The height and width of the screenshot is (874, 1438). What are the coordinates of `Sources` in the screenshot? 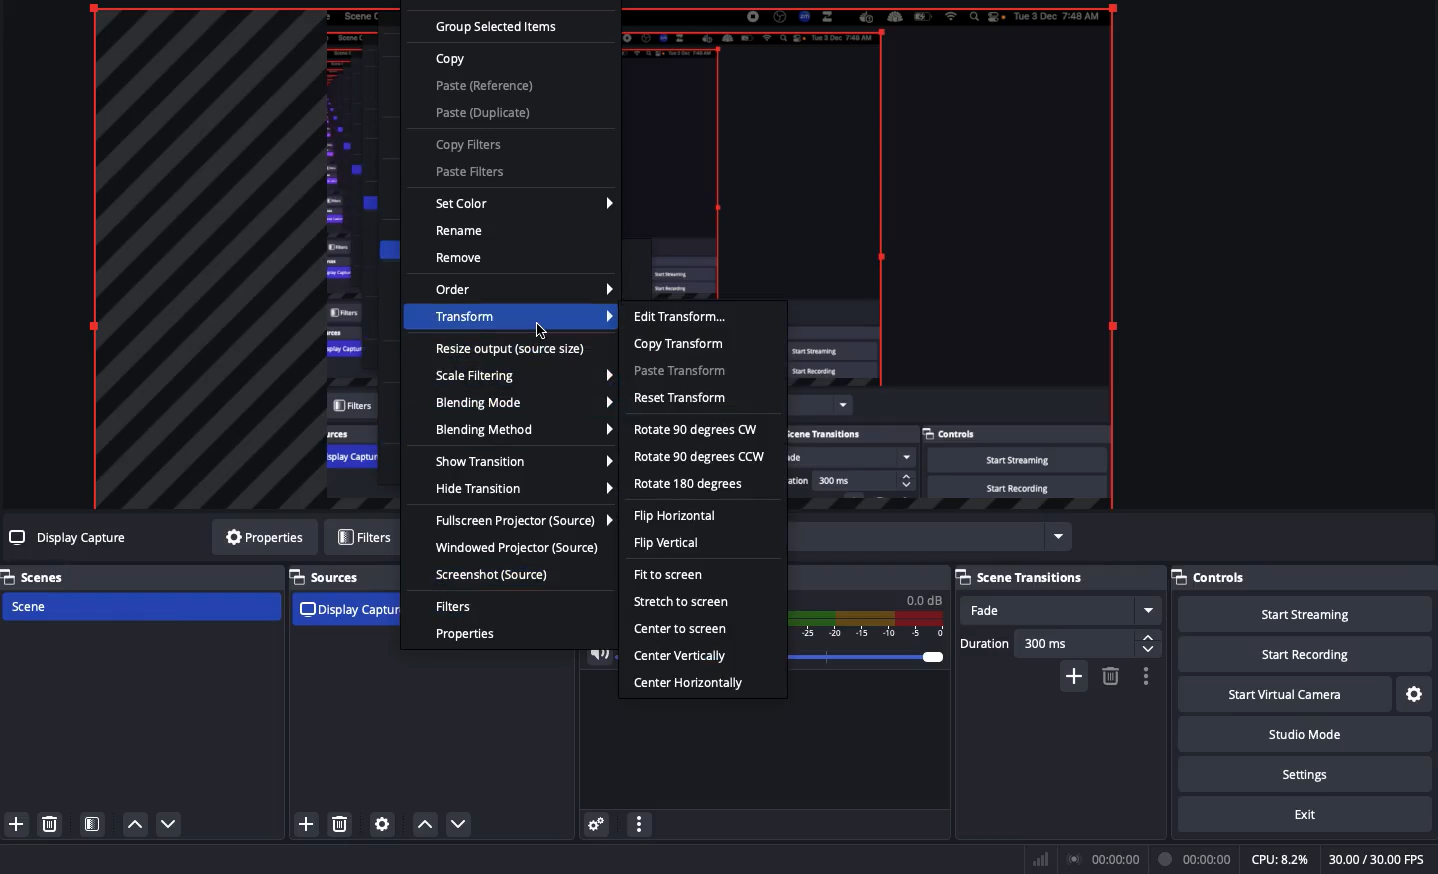 It's located at (323, 576).